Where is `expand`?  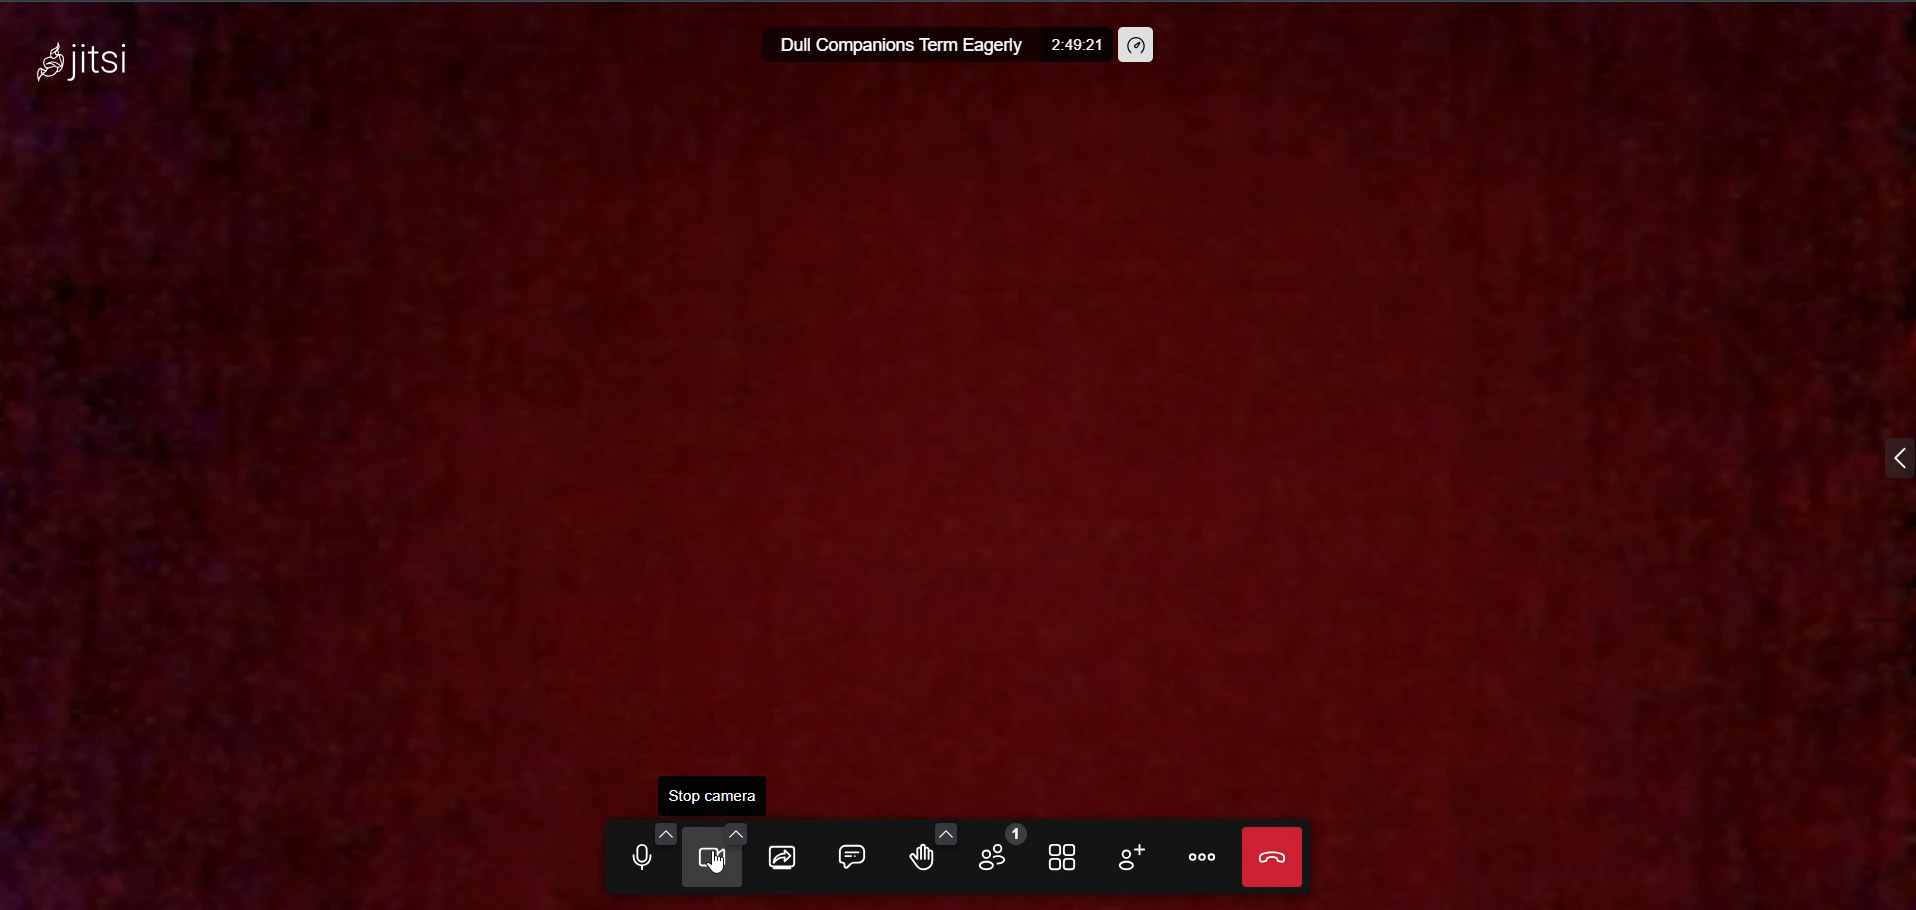
expand is located at coordinates (1886, 457).